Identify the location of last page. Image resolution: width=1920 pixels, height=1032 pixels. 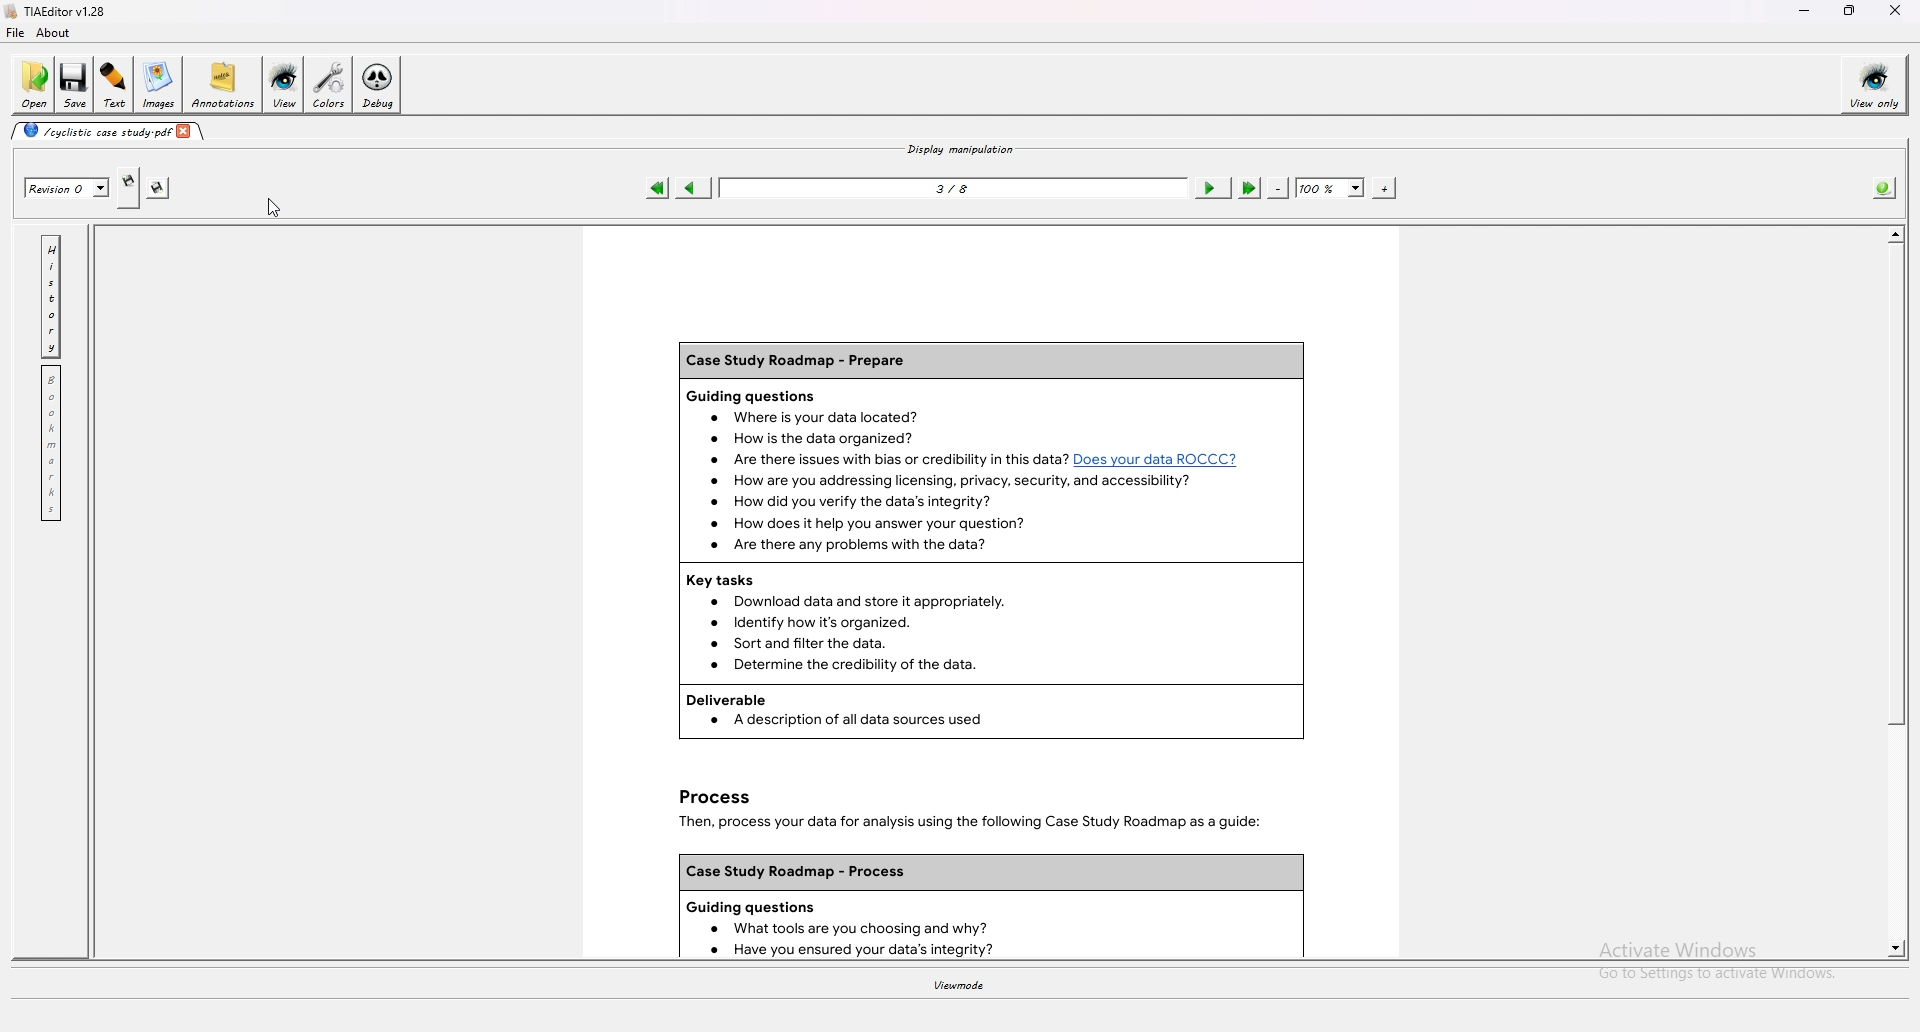
(1249, 188).